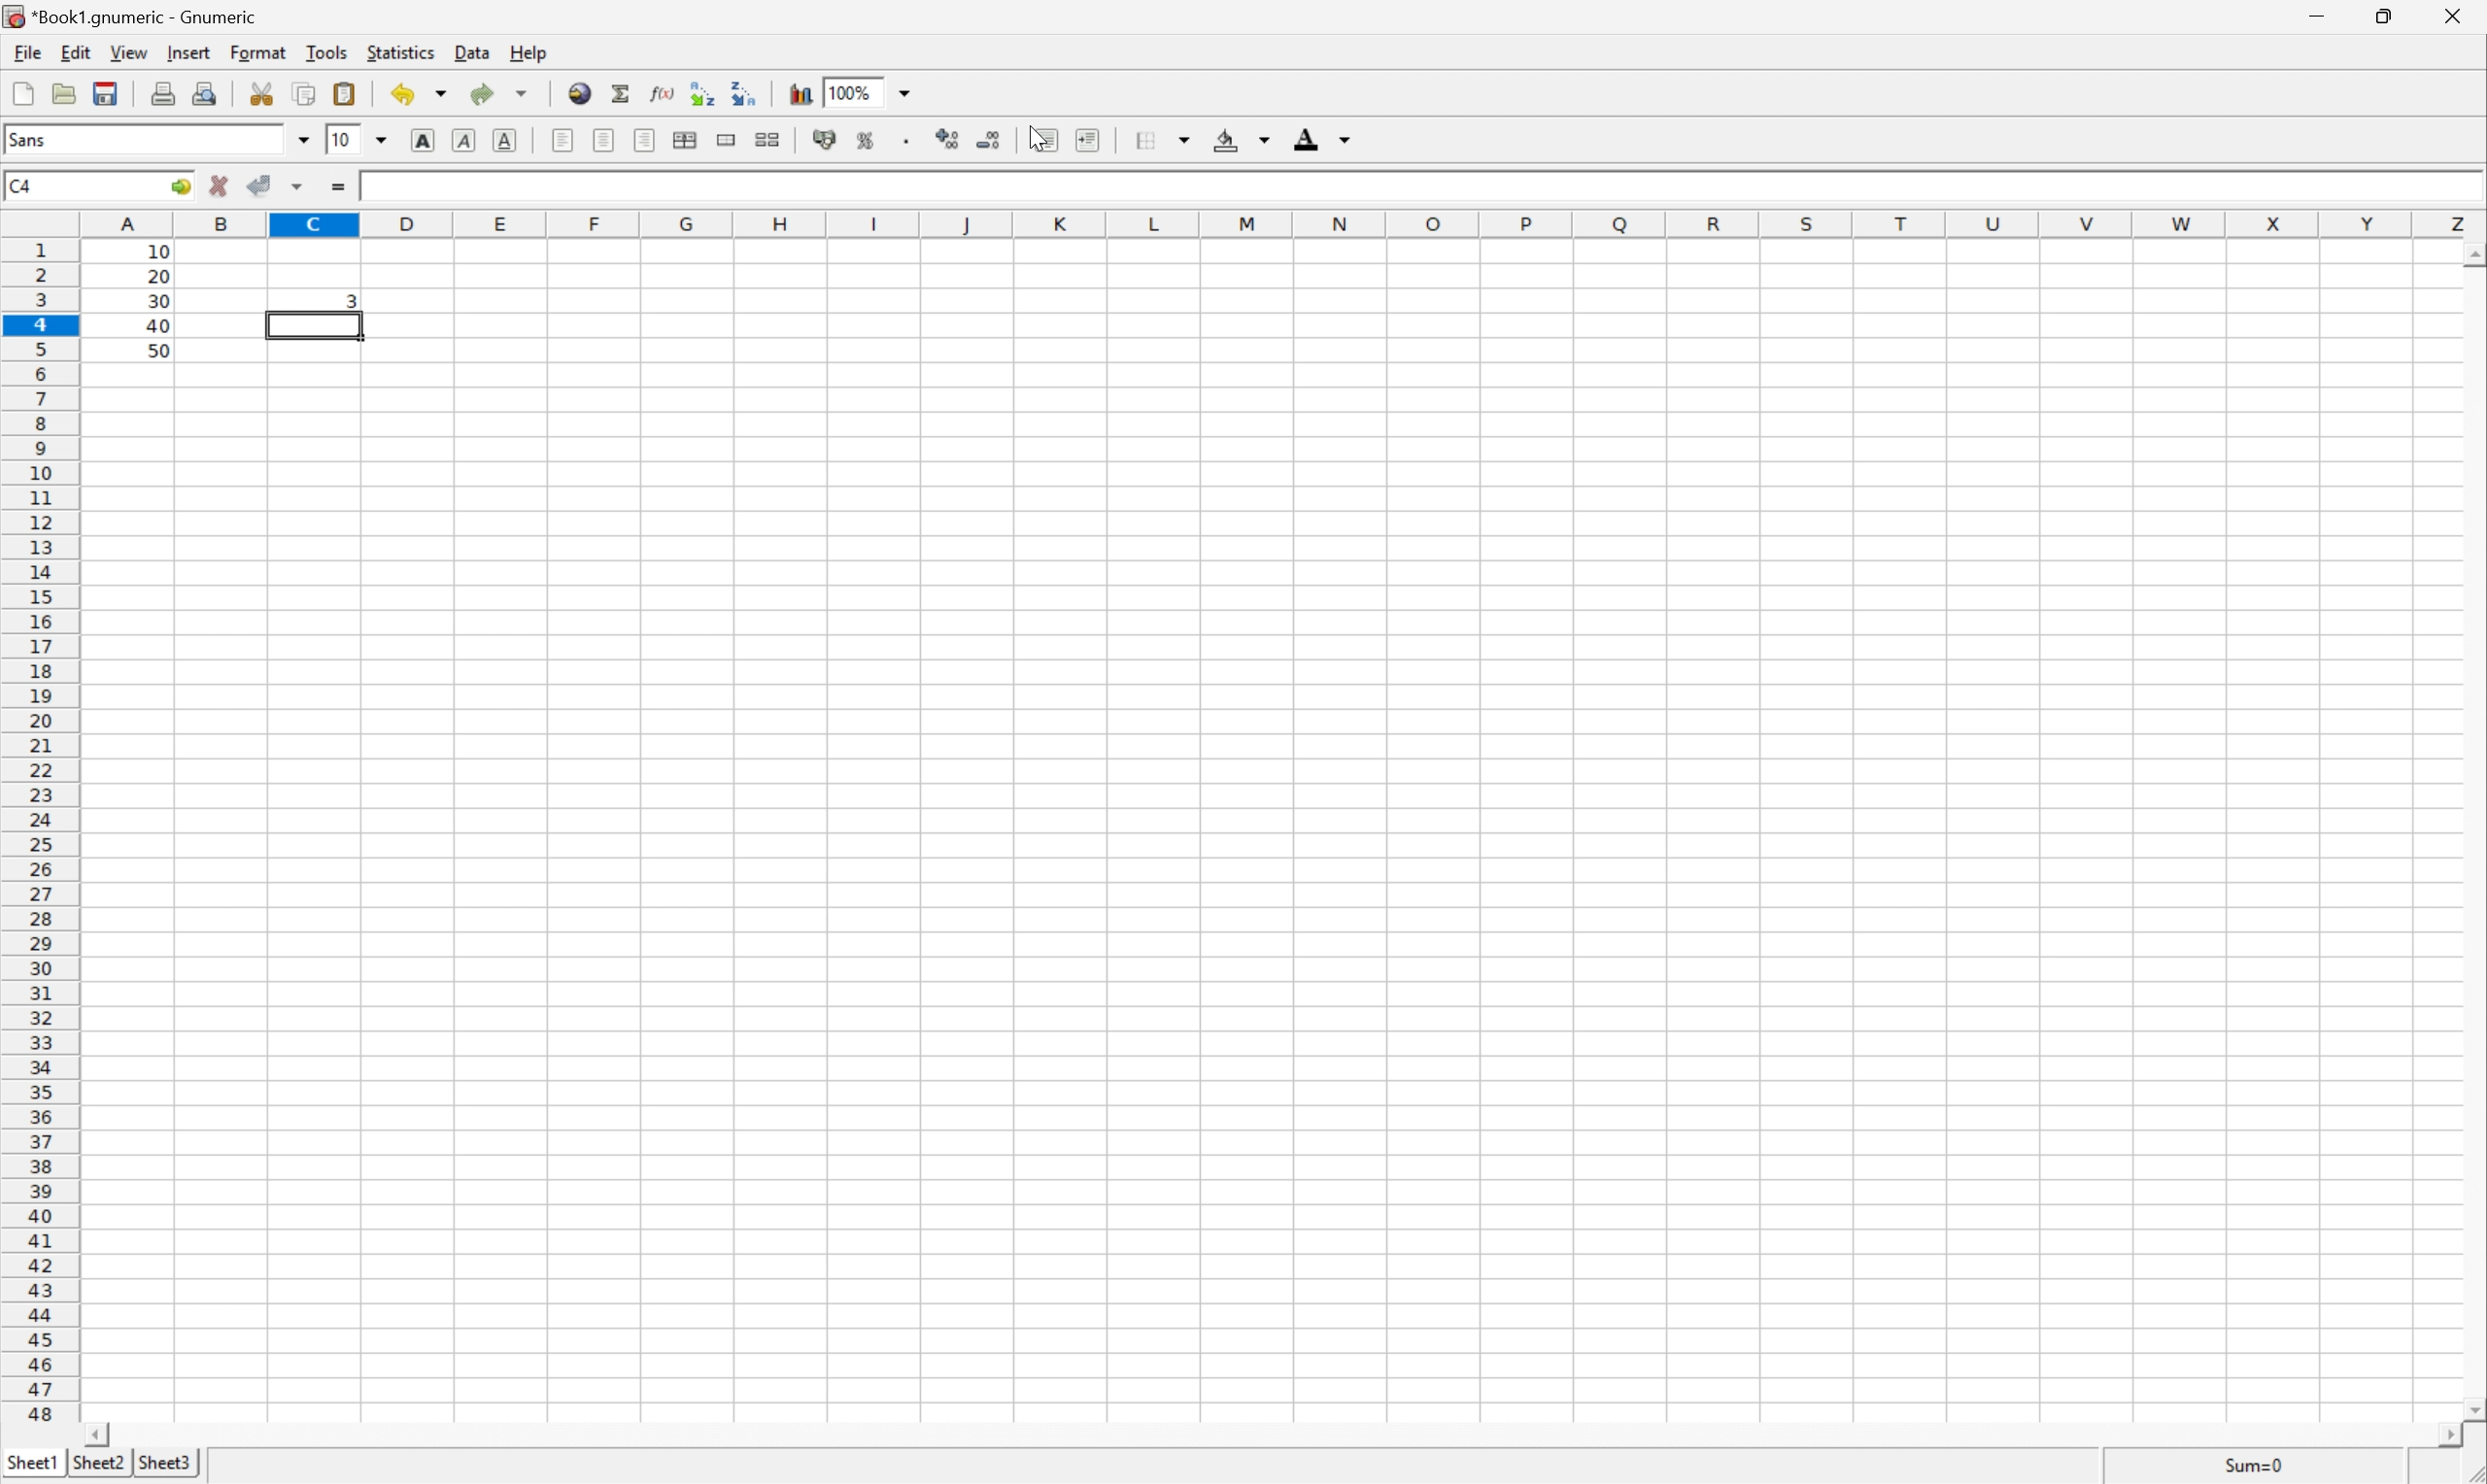  I want to click on Decrease the indent, and align the contents to the left, so click(1043, 135).